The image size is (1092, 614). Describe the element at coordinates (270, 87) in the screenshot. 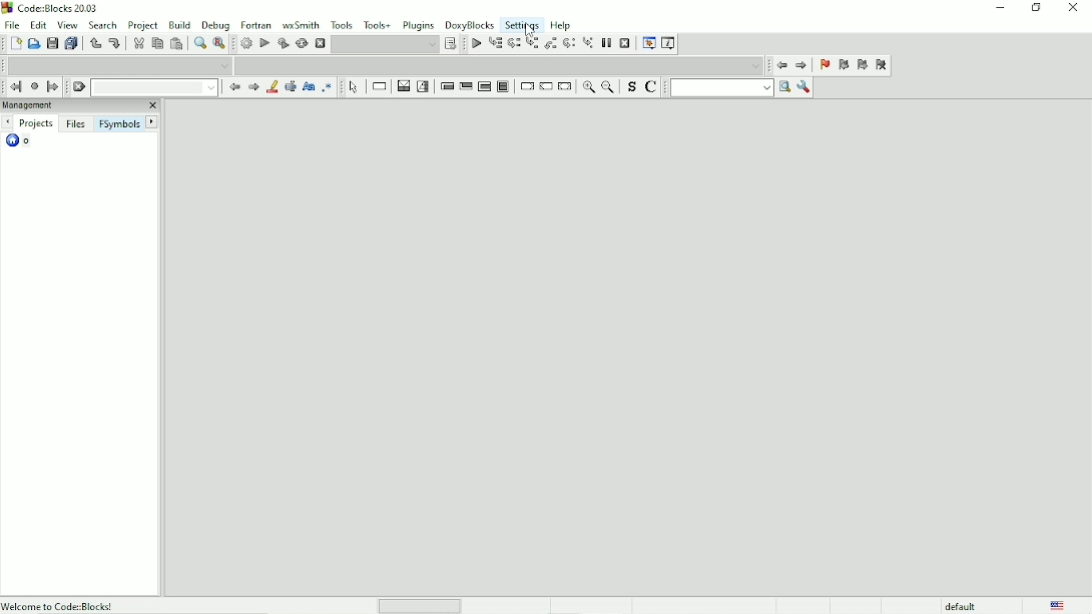

I see `Highlight` at that location.